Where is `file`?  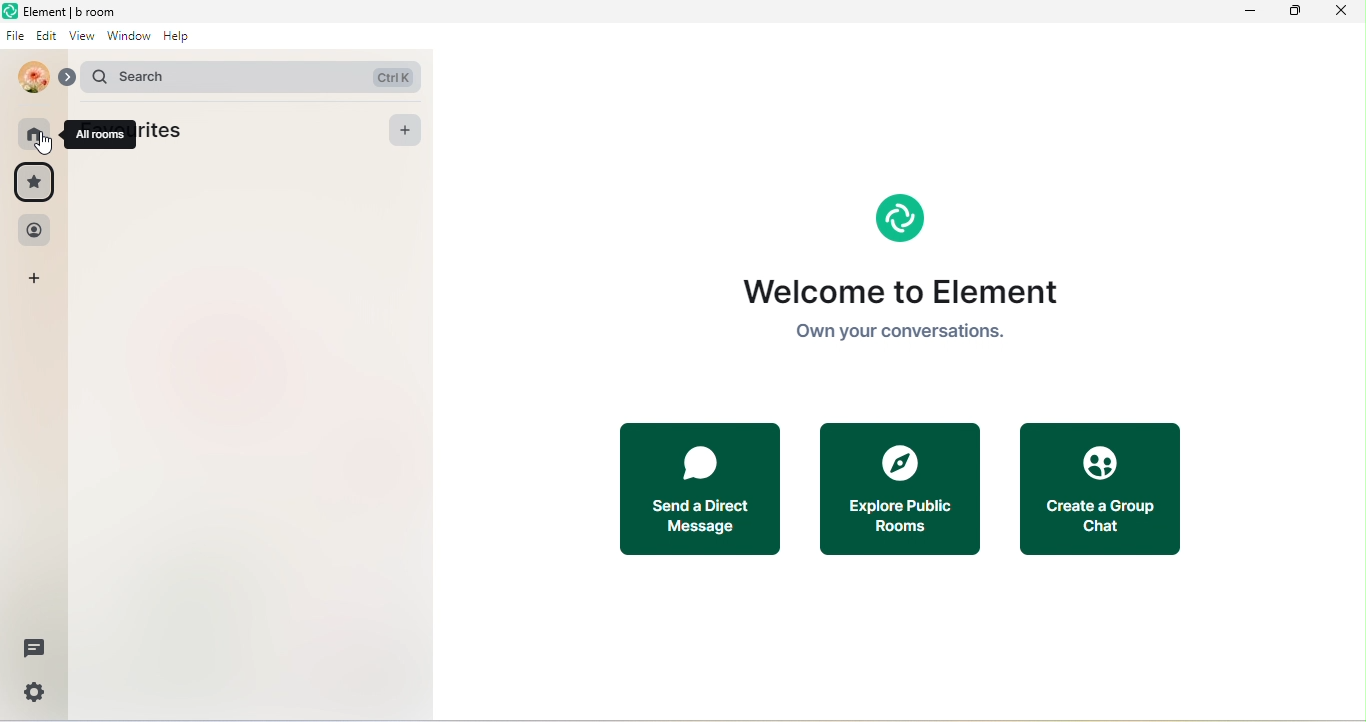
file is located at coordinates (14, 38).